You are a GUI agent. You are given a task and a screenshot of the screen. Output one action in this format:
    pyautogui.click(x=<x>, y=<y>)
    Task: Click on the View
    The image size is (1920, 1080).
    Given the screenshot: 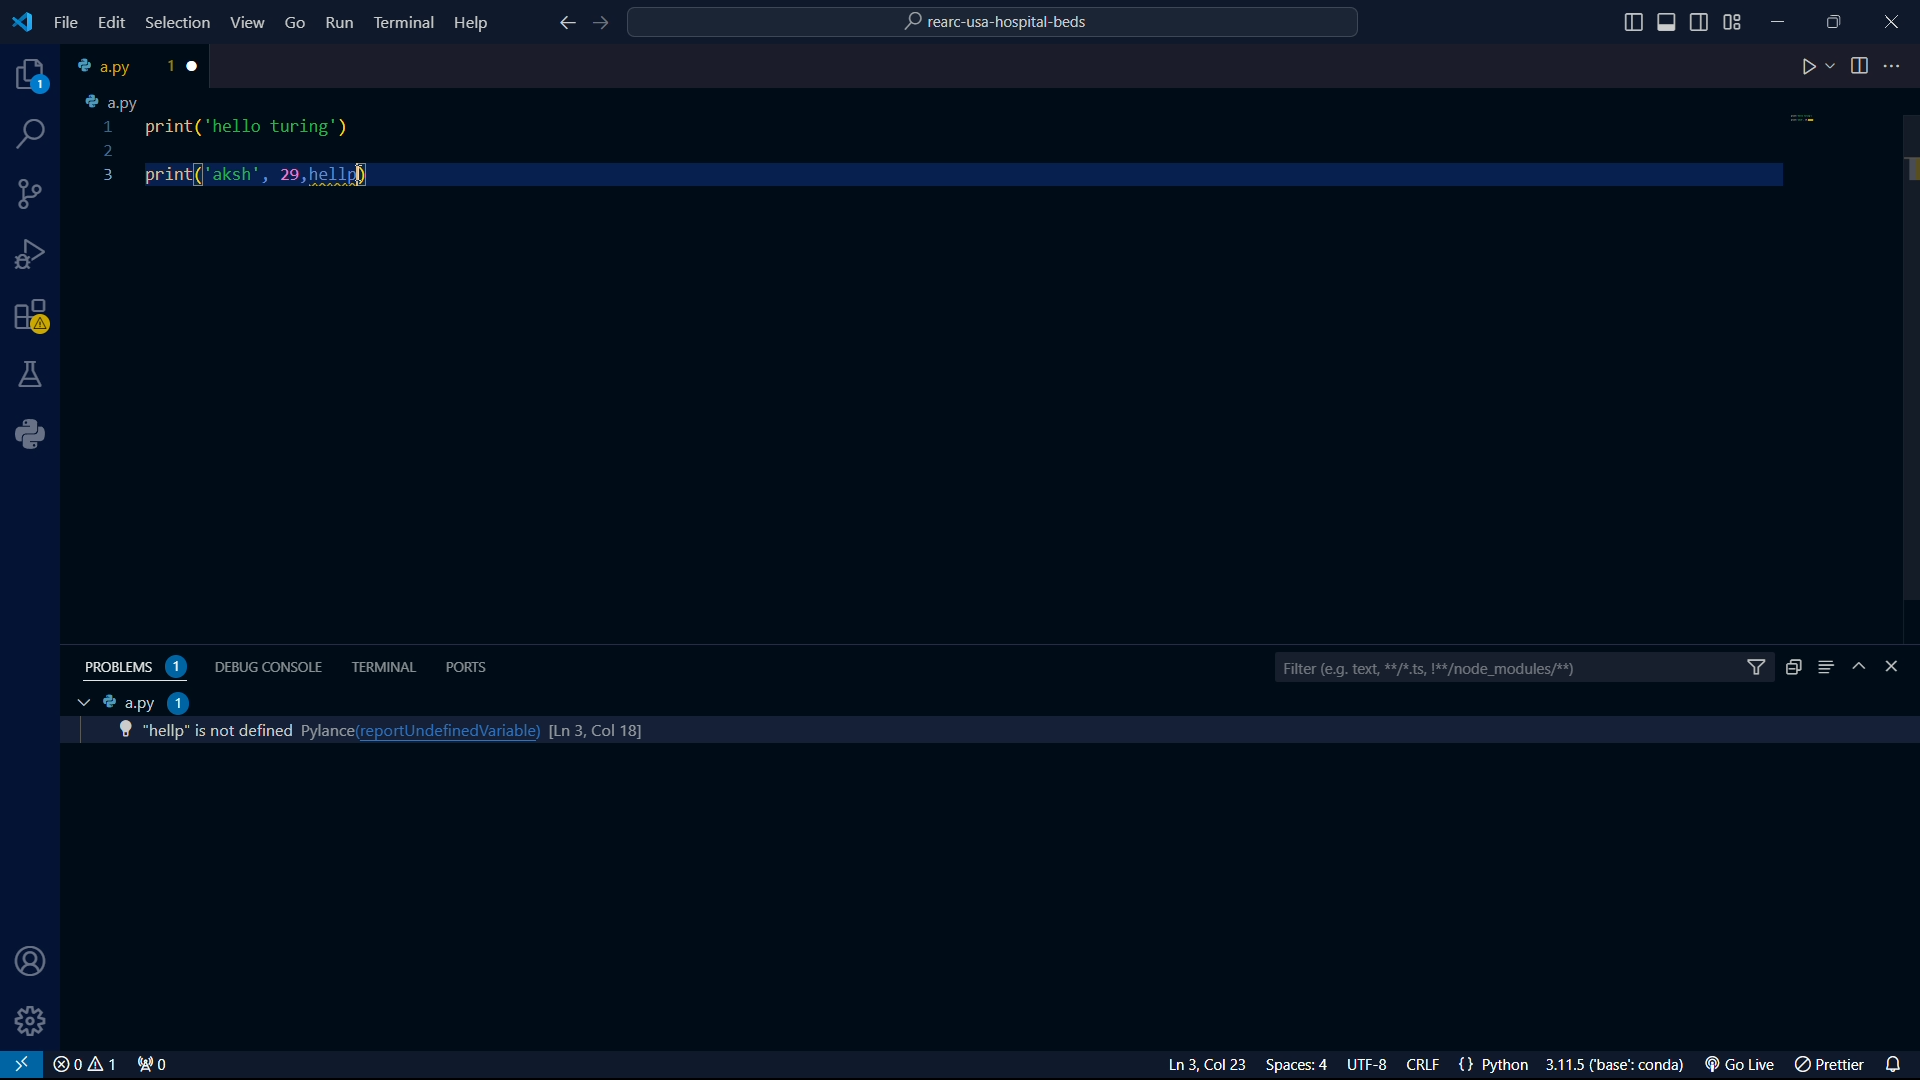 What is the action you would take?
    pyautogui.click(x=249, y=22)
    